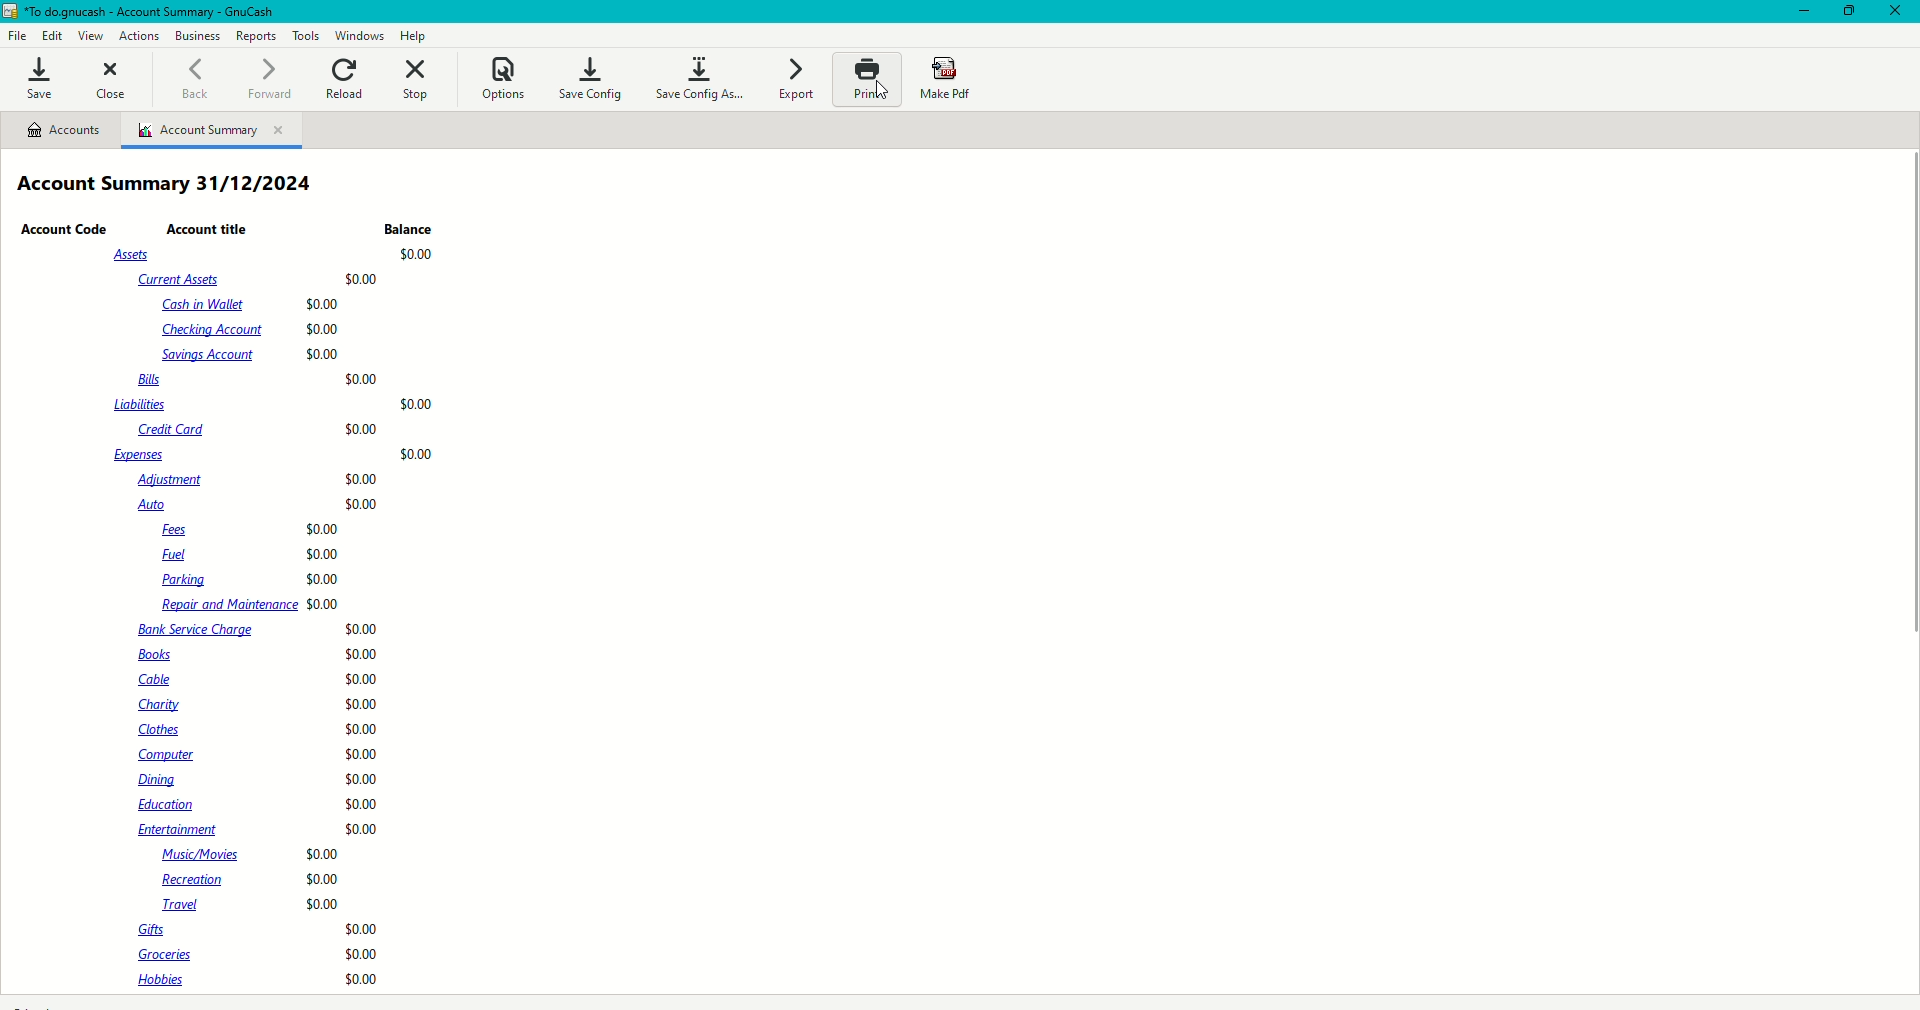  I want to click on Business, so click(199, 37).